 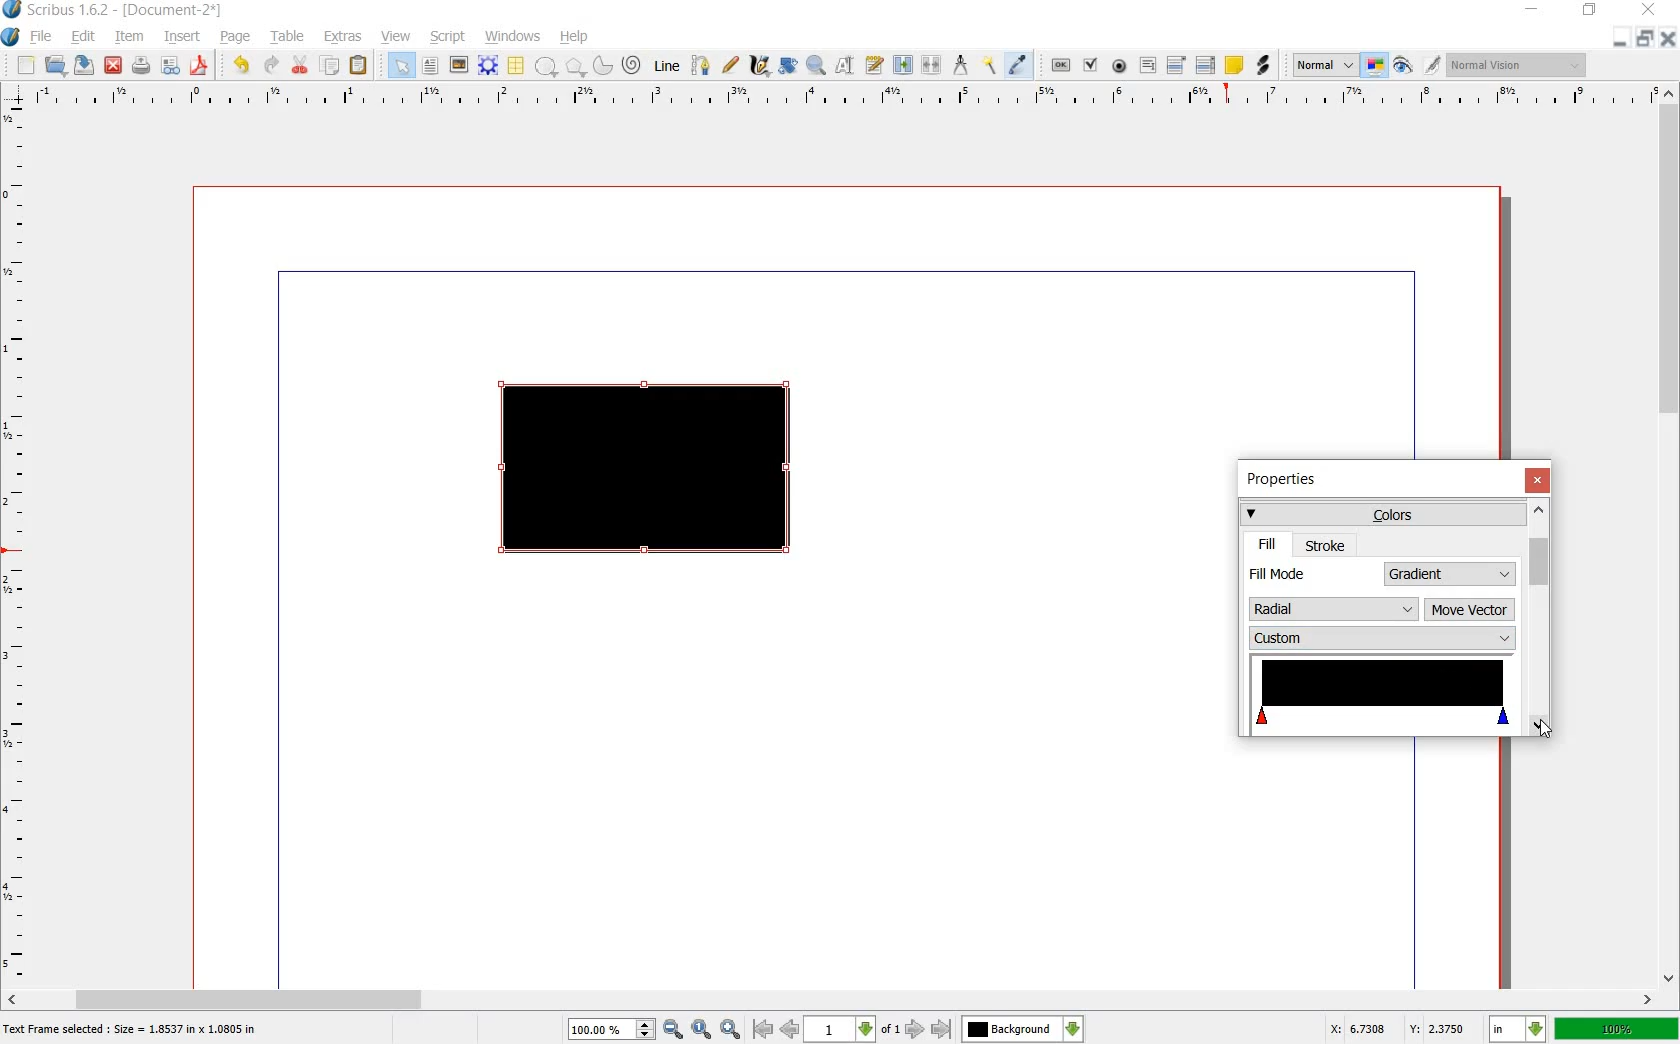 I want to click on pdf combo box, so click(x=1177, y=64).